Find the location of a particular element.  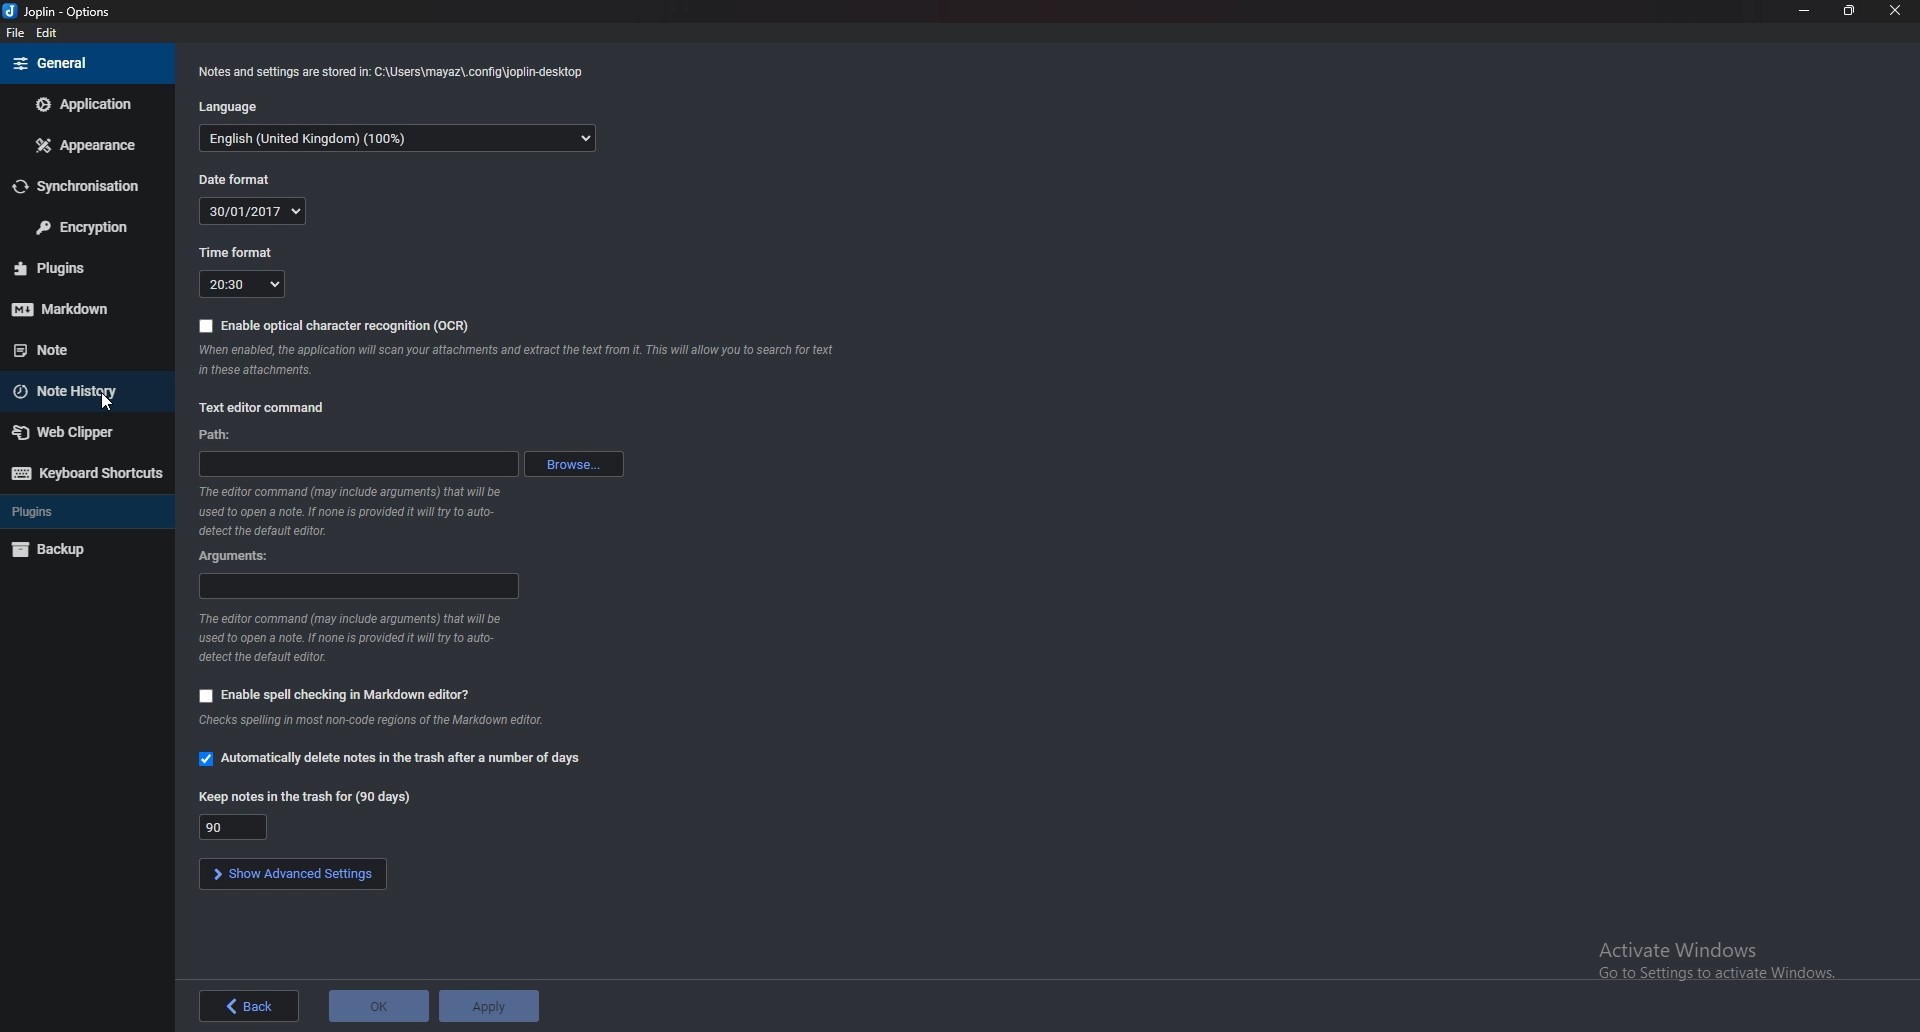

Keyboard shortcuts is located at coordinates (84, 473).